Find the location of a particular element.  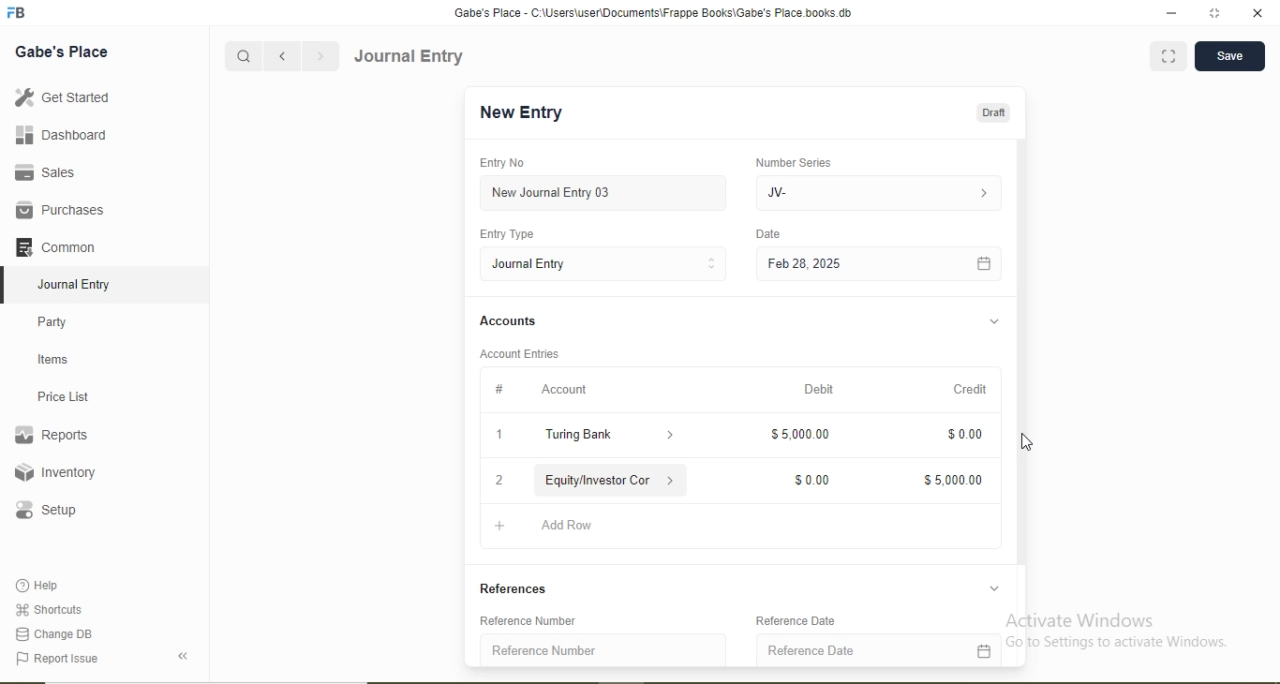

Inventory is located at coordinates (56, 472).